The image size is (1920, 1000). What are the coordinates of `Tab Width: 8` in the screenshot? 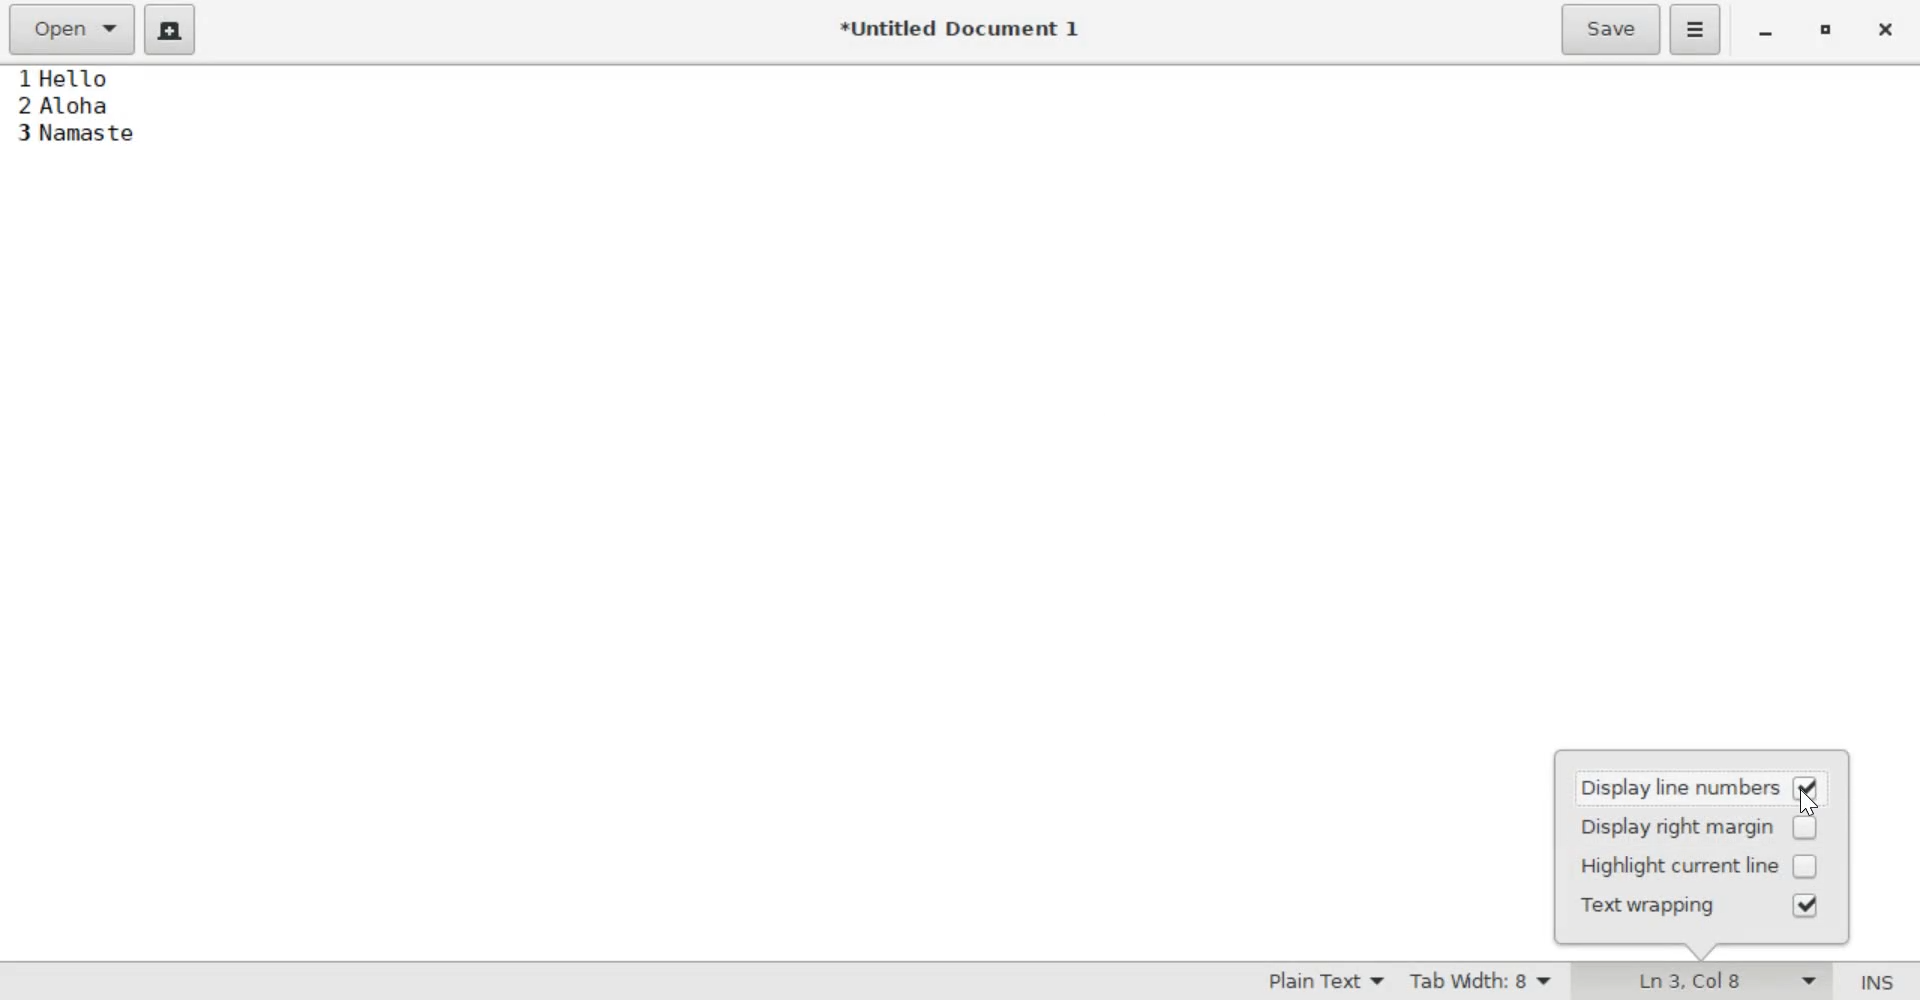 It's located at (1490, 981).